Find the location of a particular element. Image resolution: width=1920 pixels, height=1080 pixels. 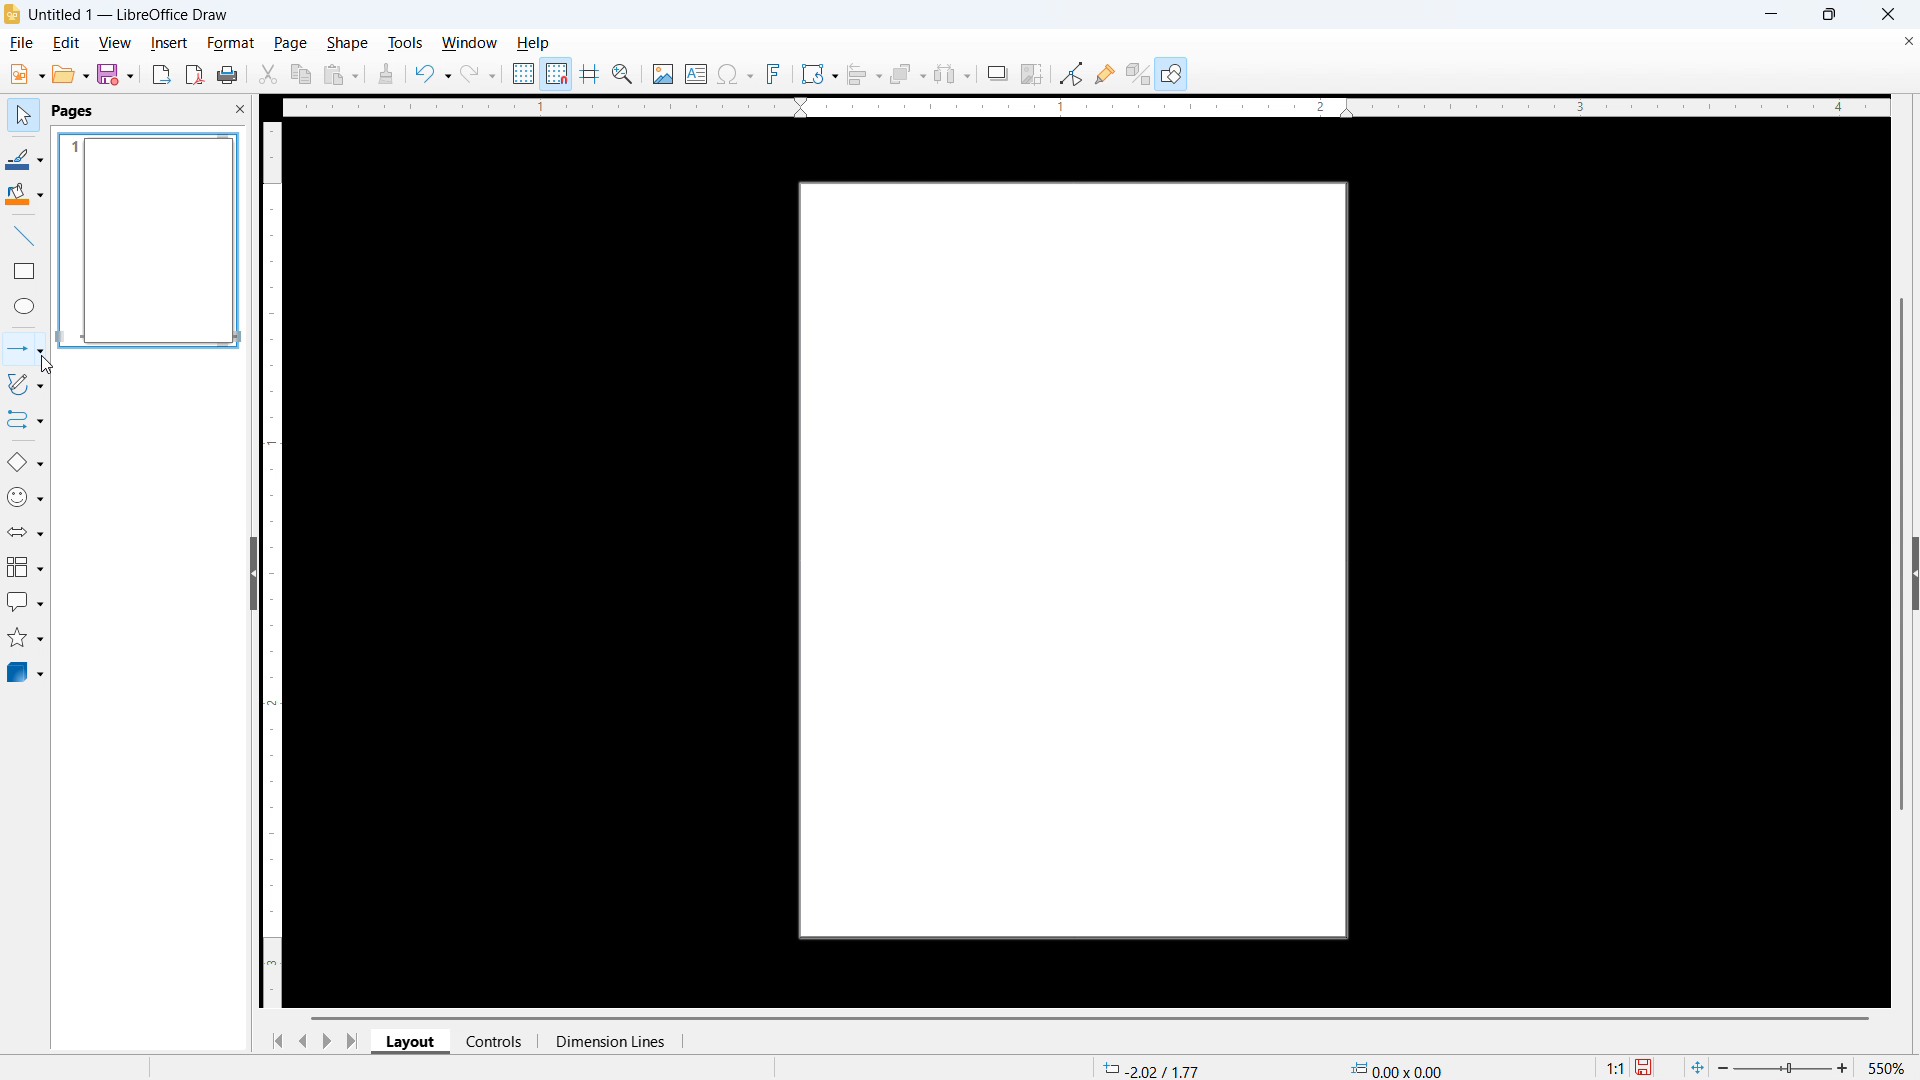

Help  is located at coordinates (532, 43).